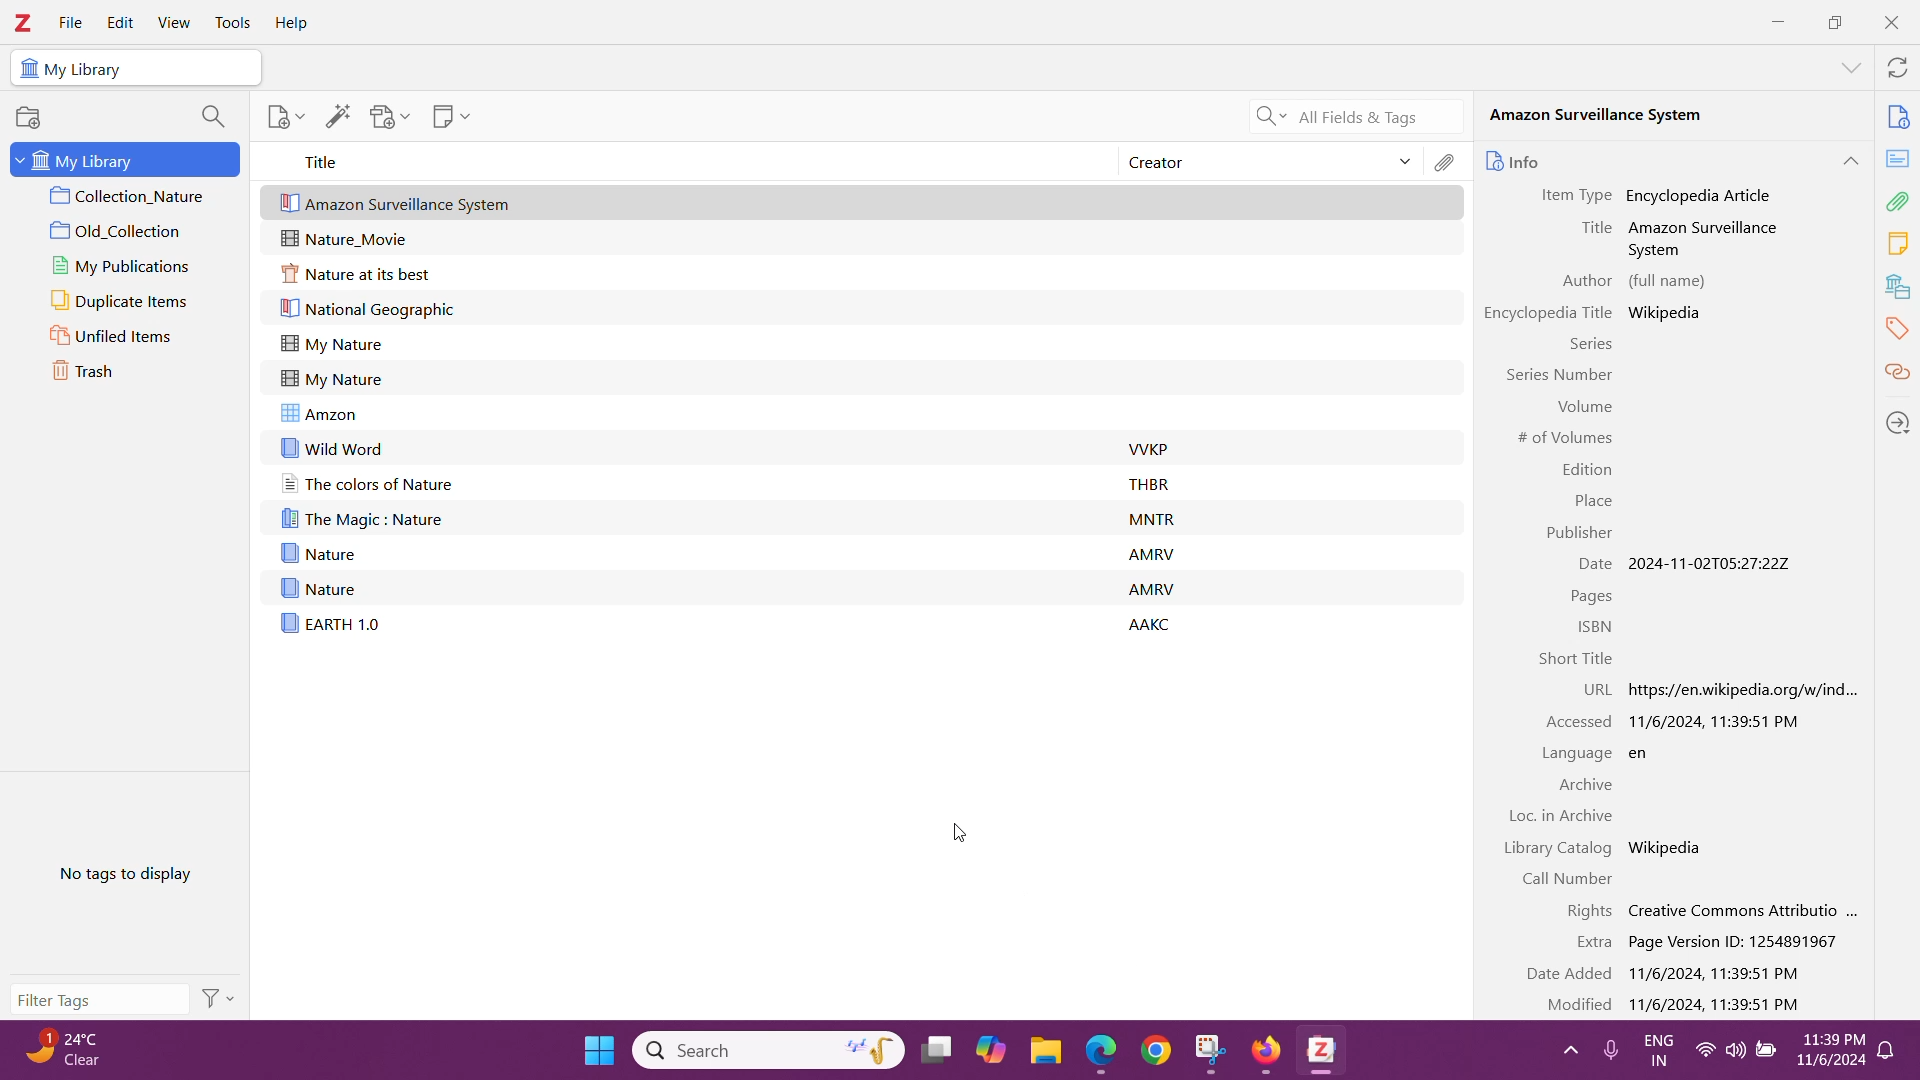  What do you see at coordinates (1691, 754) in the screenshot?
I see `Webpage language` at bounding box center [1691, 754].